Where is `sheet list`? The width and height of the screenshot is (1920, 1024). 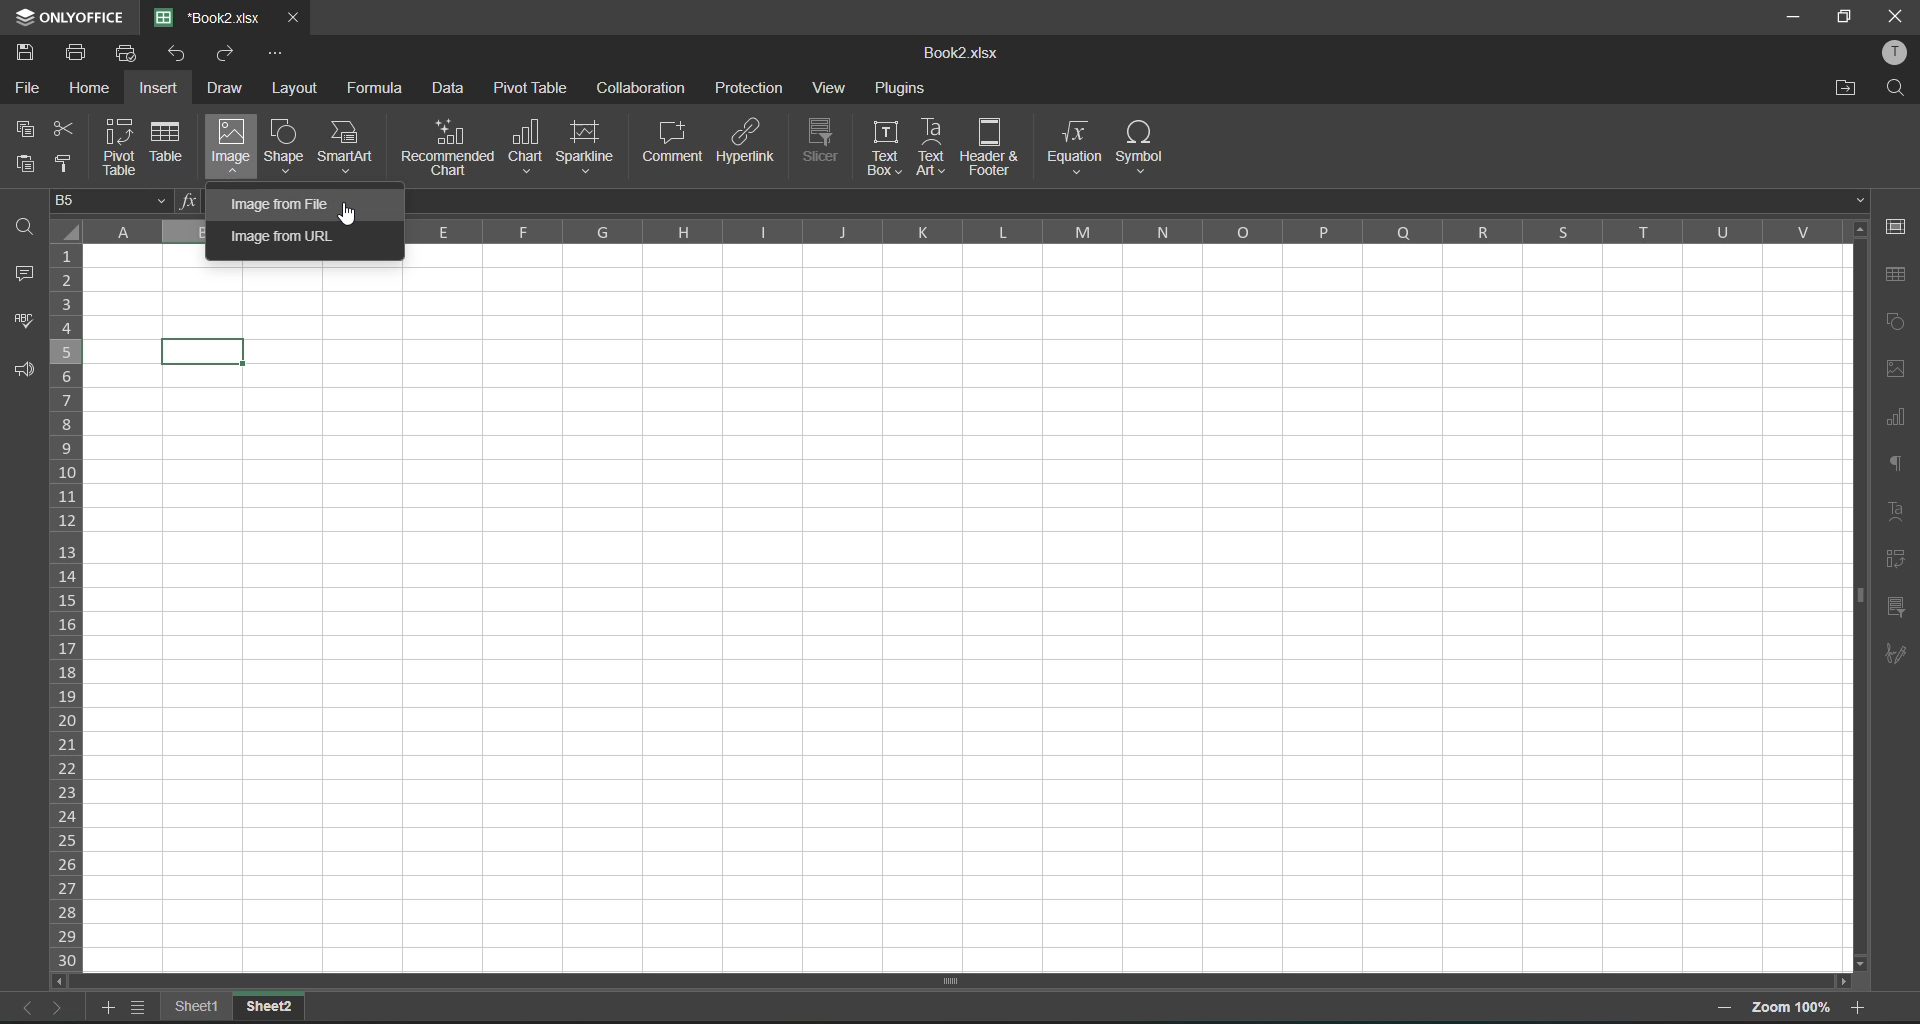 sheet list is located at coordinates (144, 1008).